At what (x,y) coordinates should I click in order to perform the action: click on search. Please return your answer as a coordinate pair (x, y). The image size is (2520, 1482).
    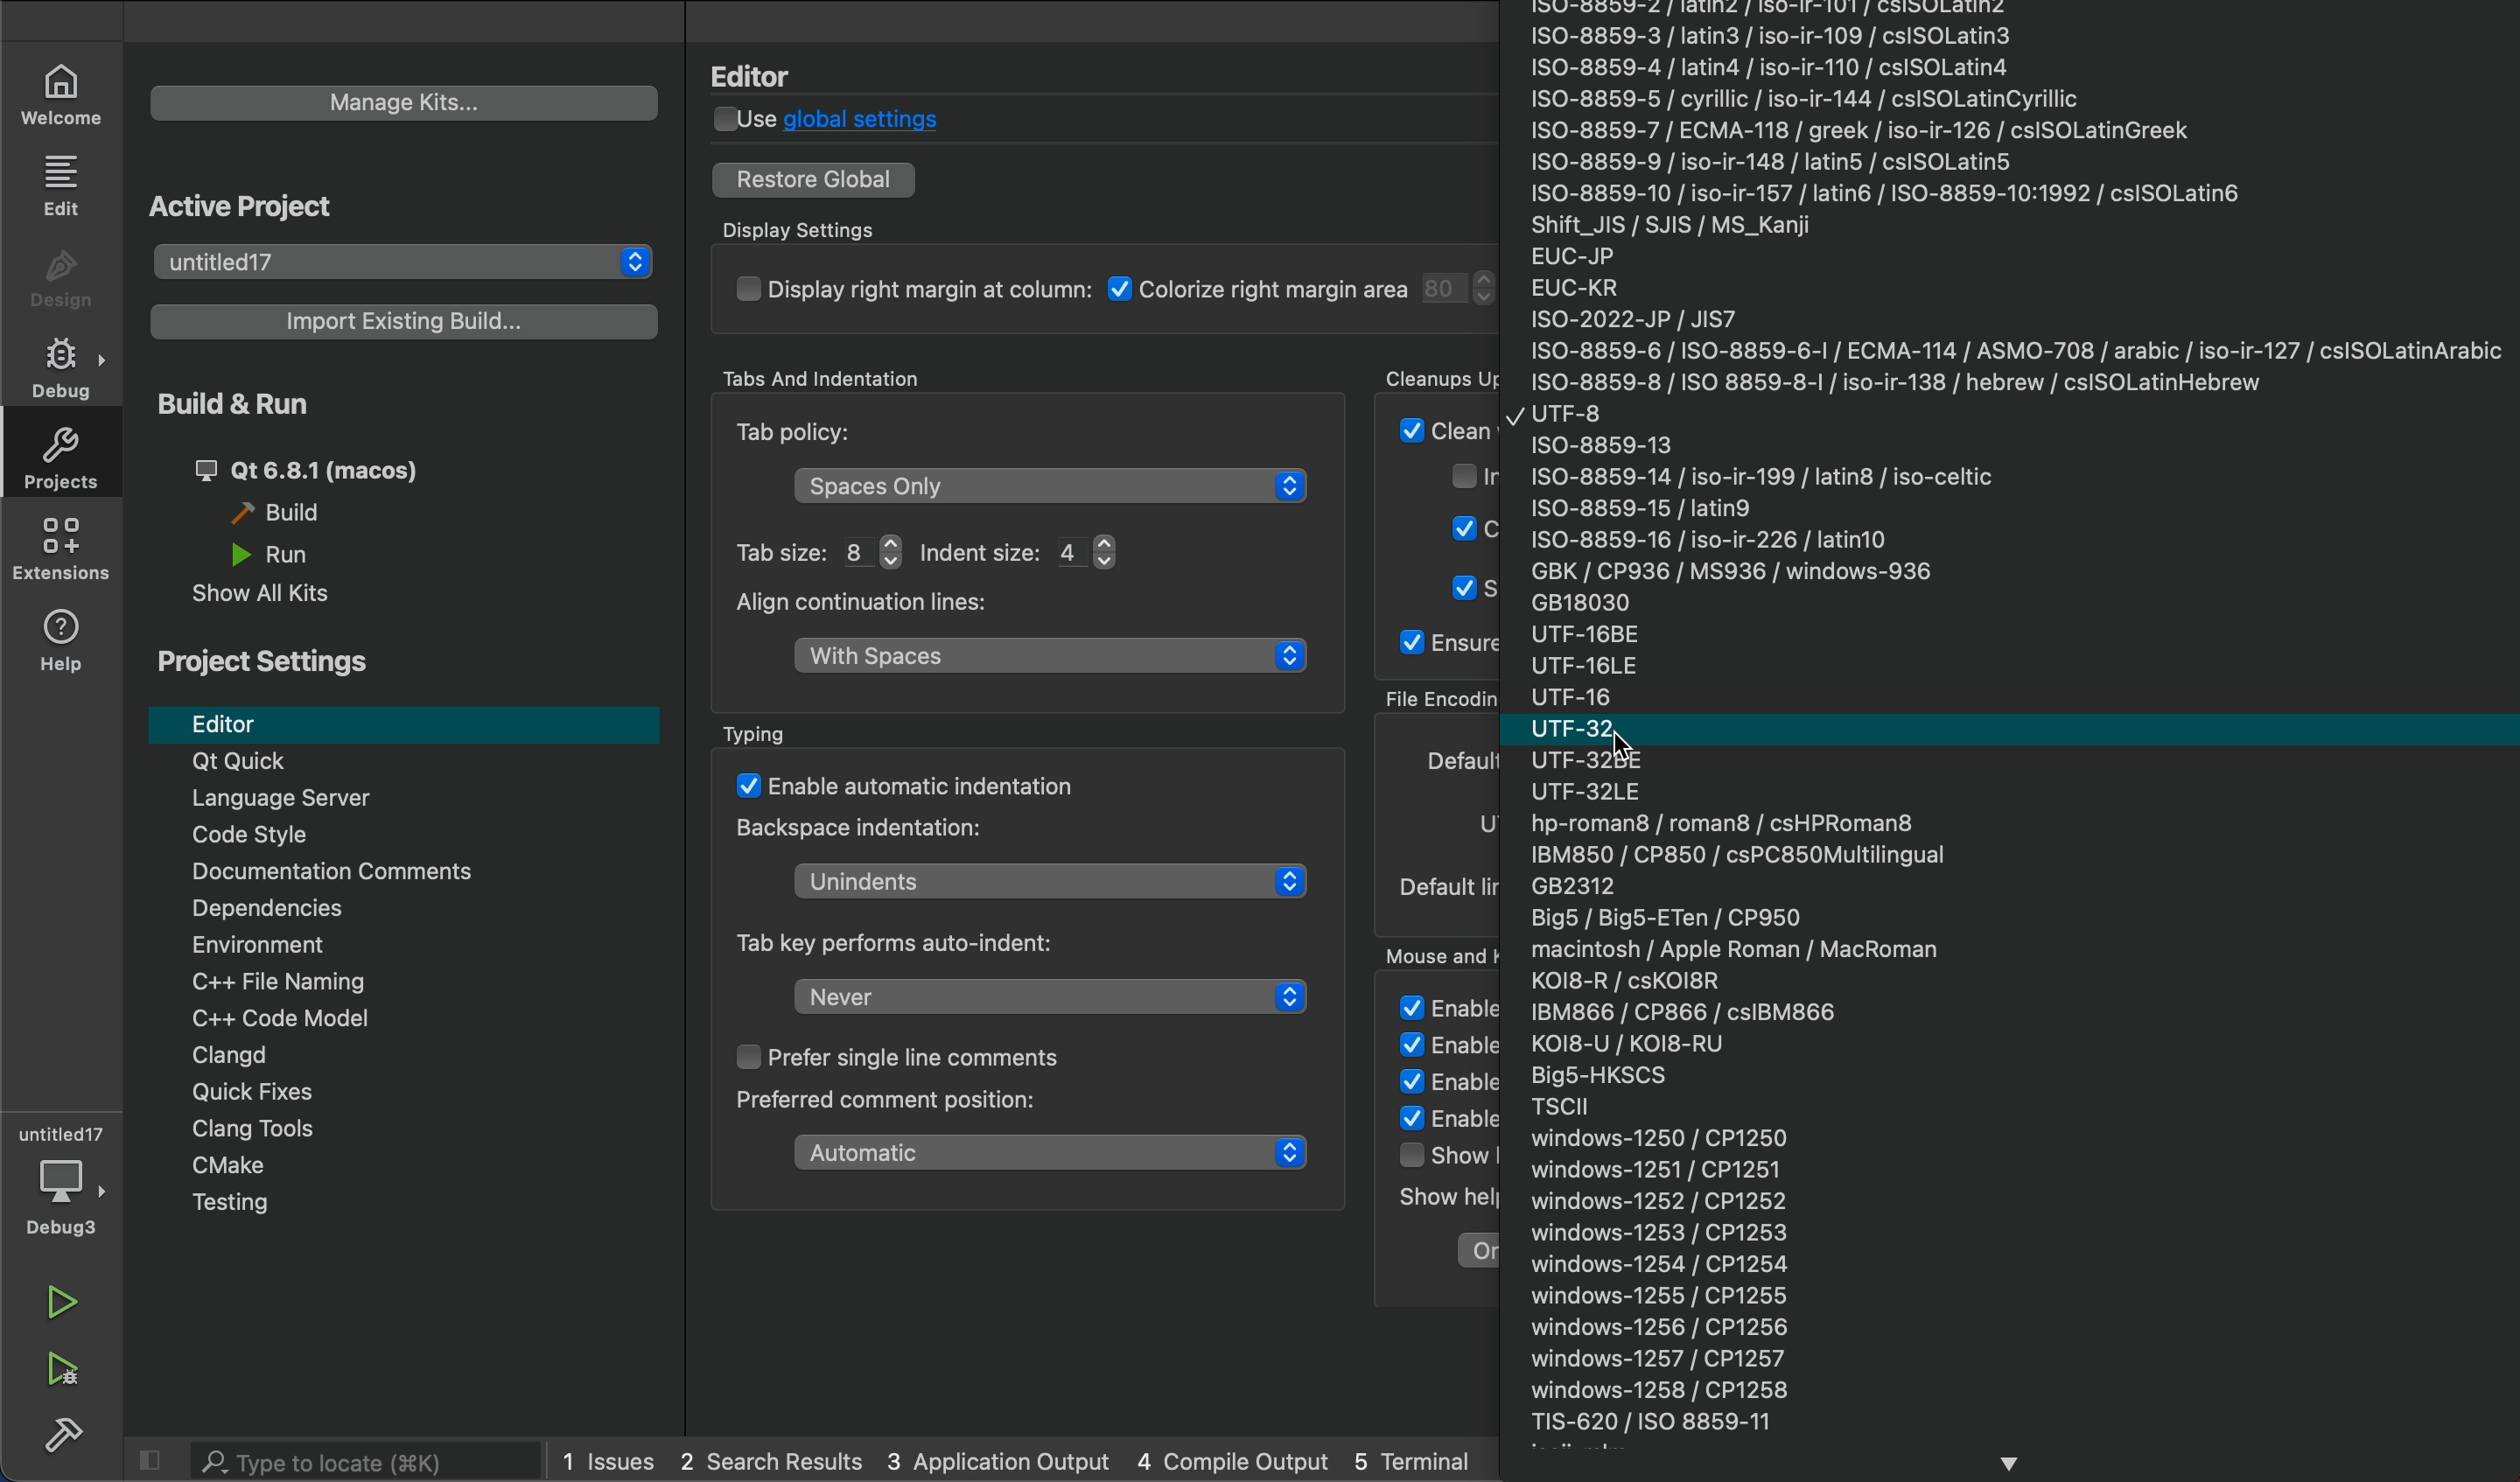
    Looking at the image, I should click on (345, 1459).